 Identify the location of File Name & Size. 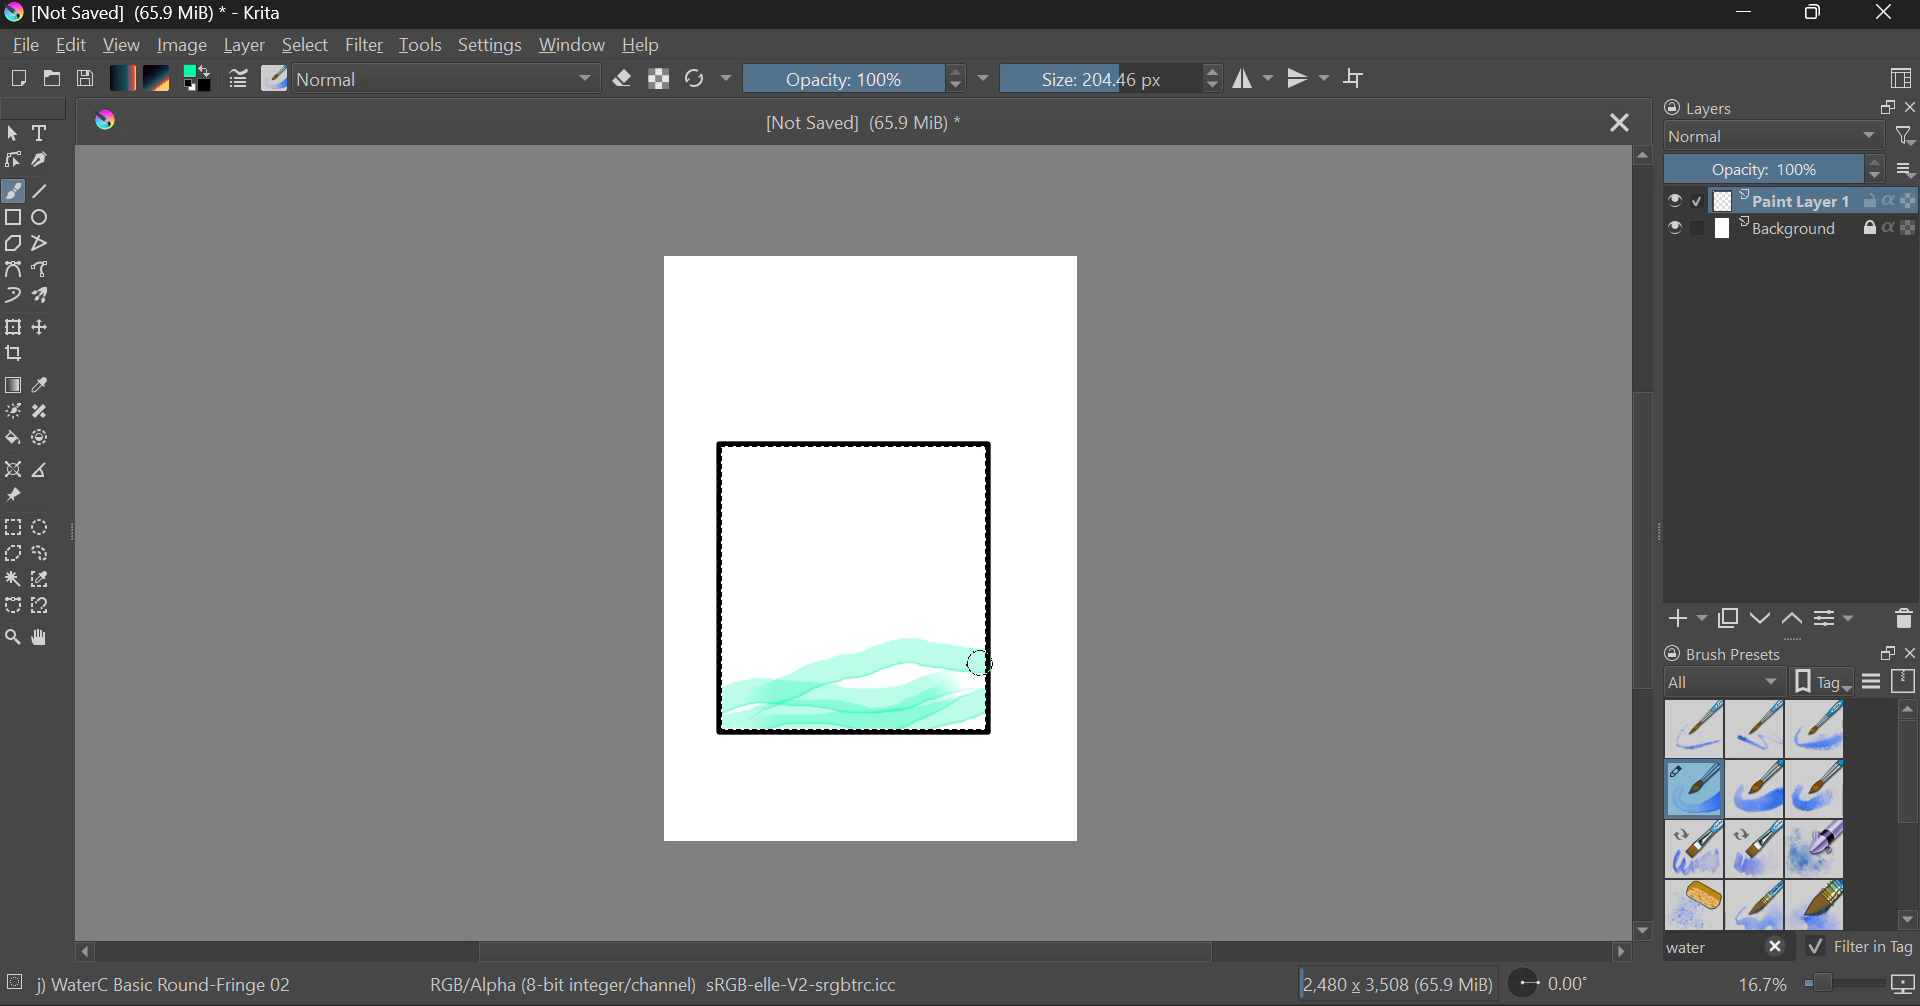
(864, 125).